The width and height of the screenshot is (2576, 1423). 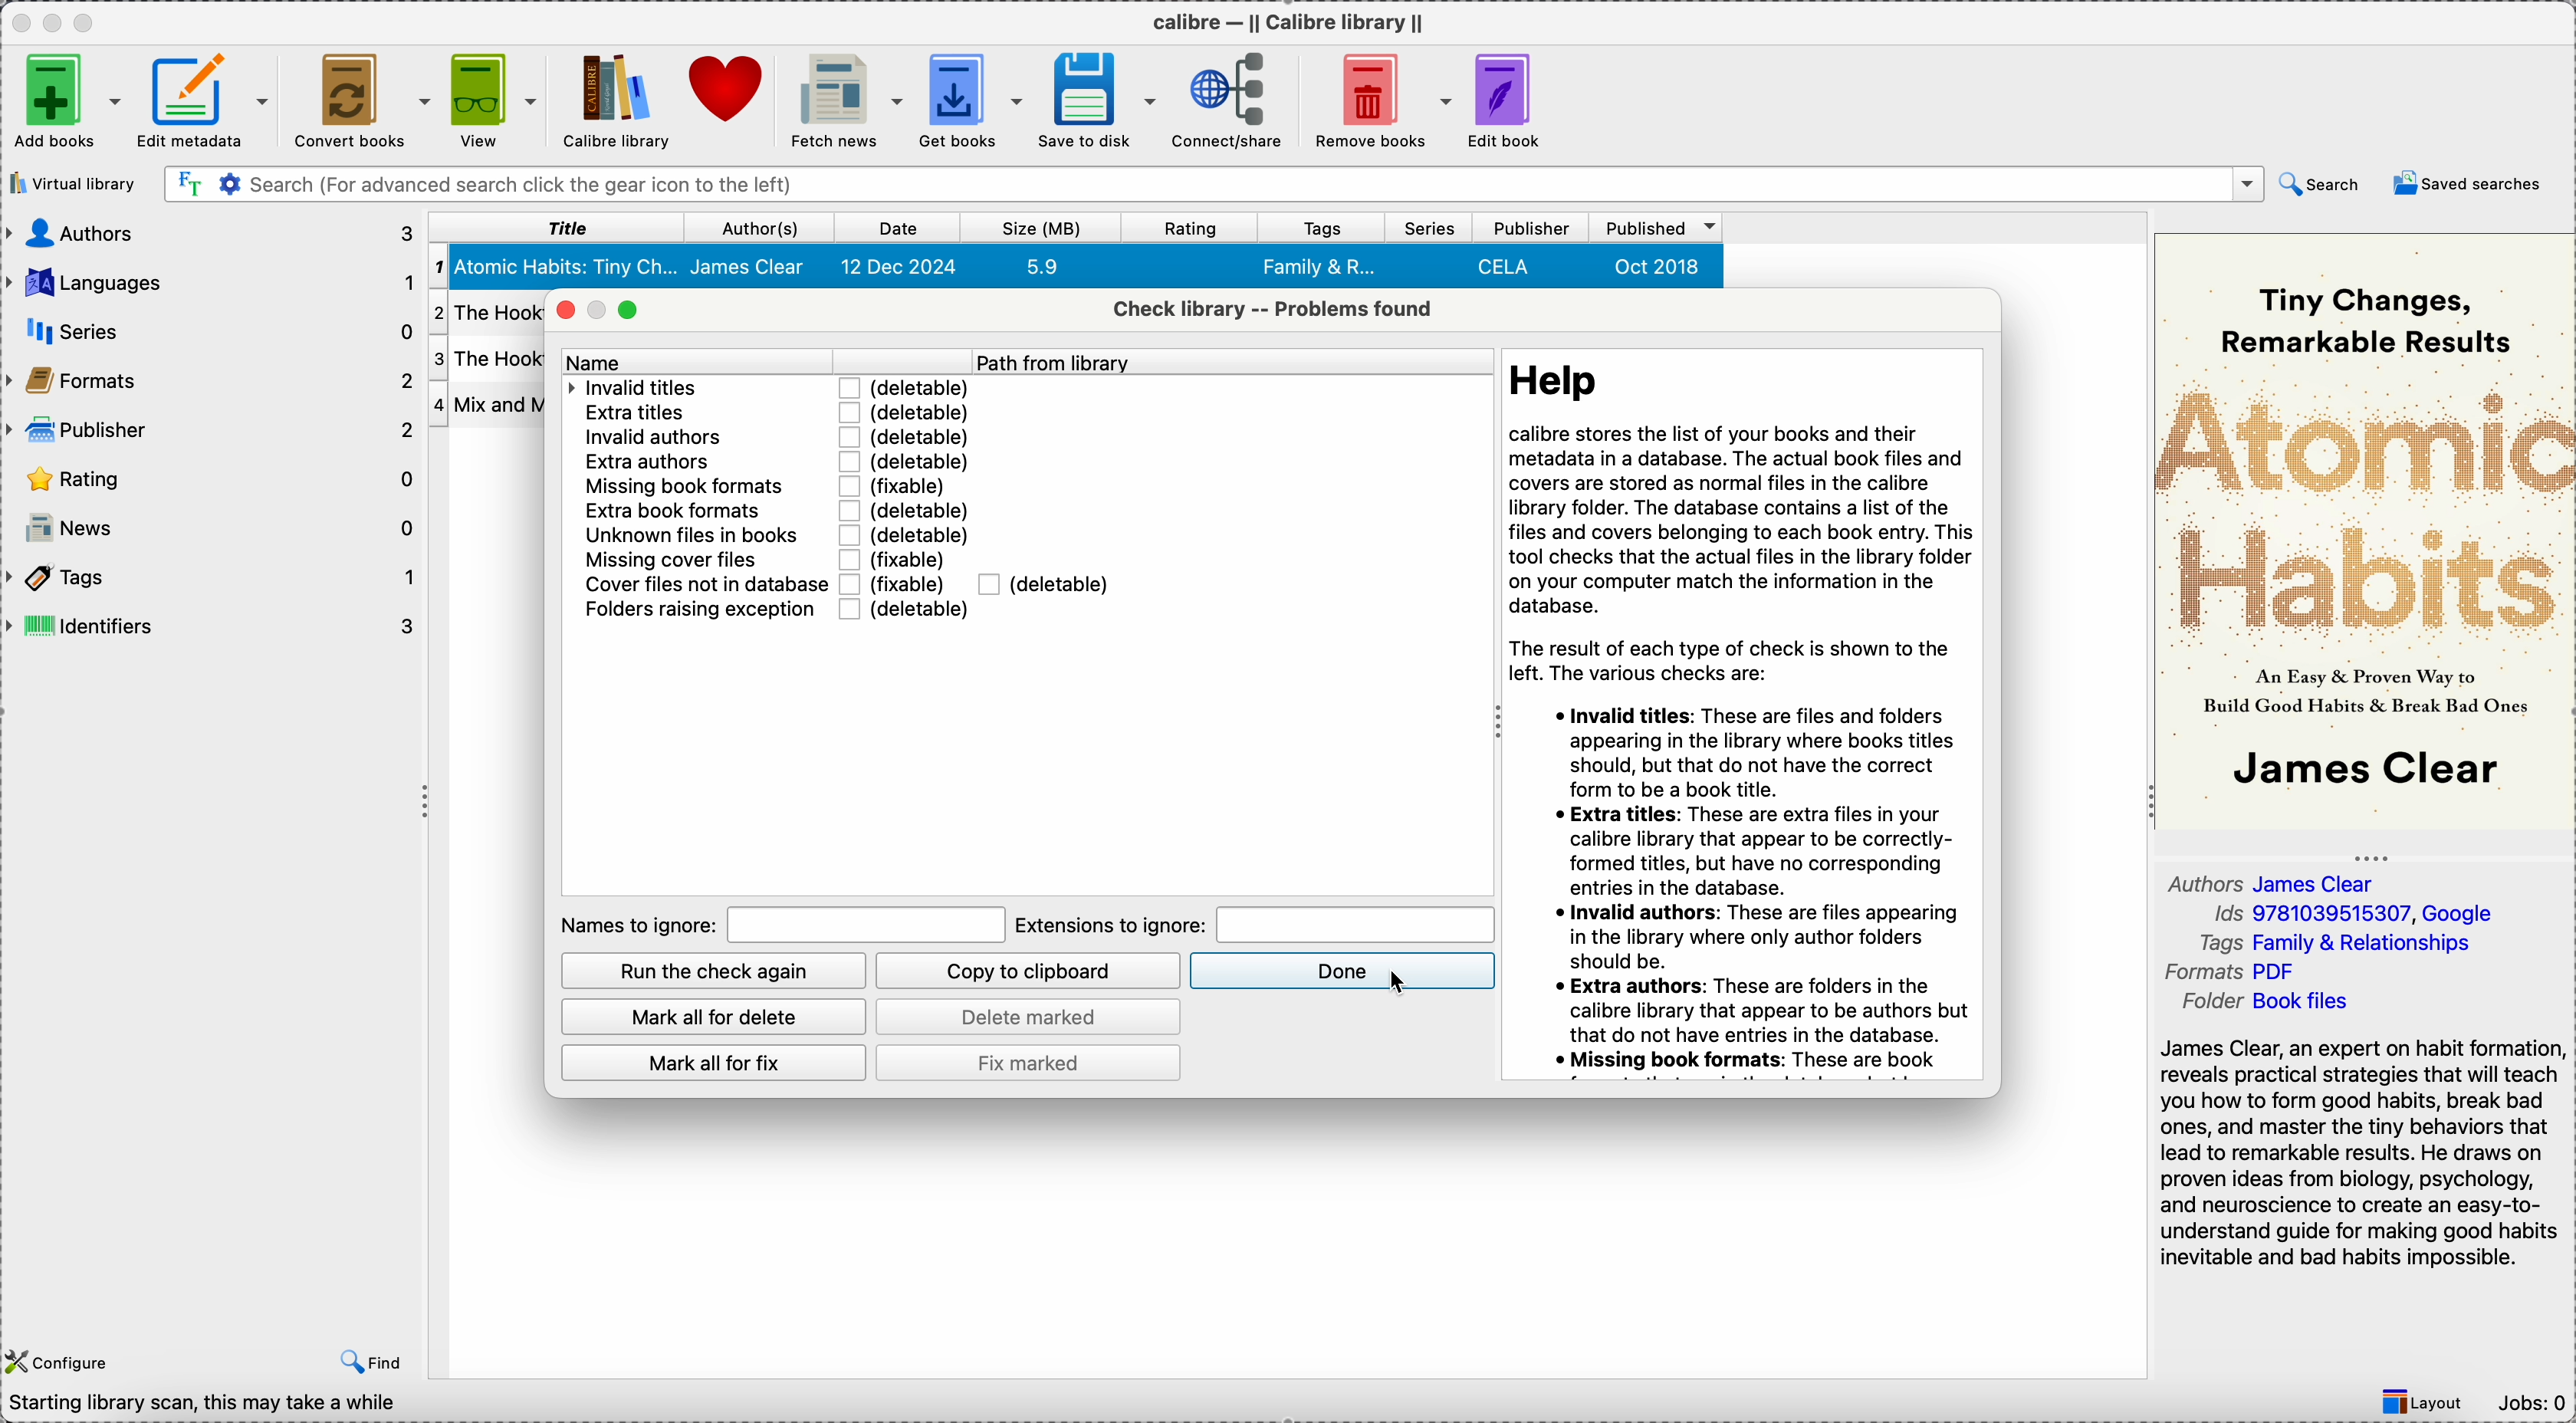 What do you see at coordinates (1030, 1063) in the screenshot?
I see `disable fix marked` at bounding box center [1030, 1063].